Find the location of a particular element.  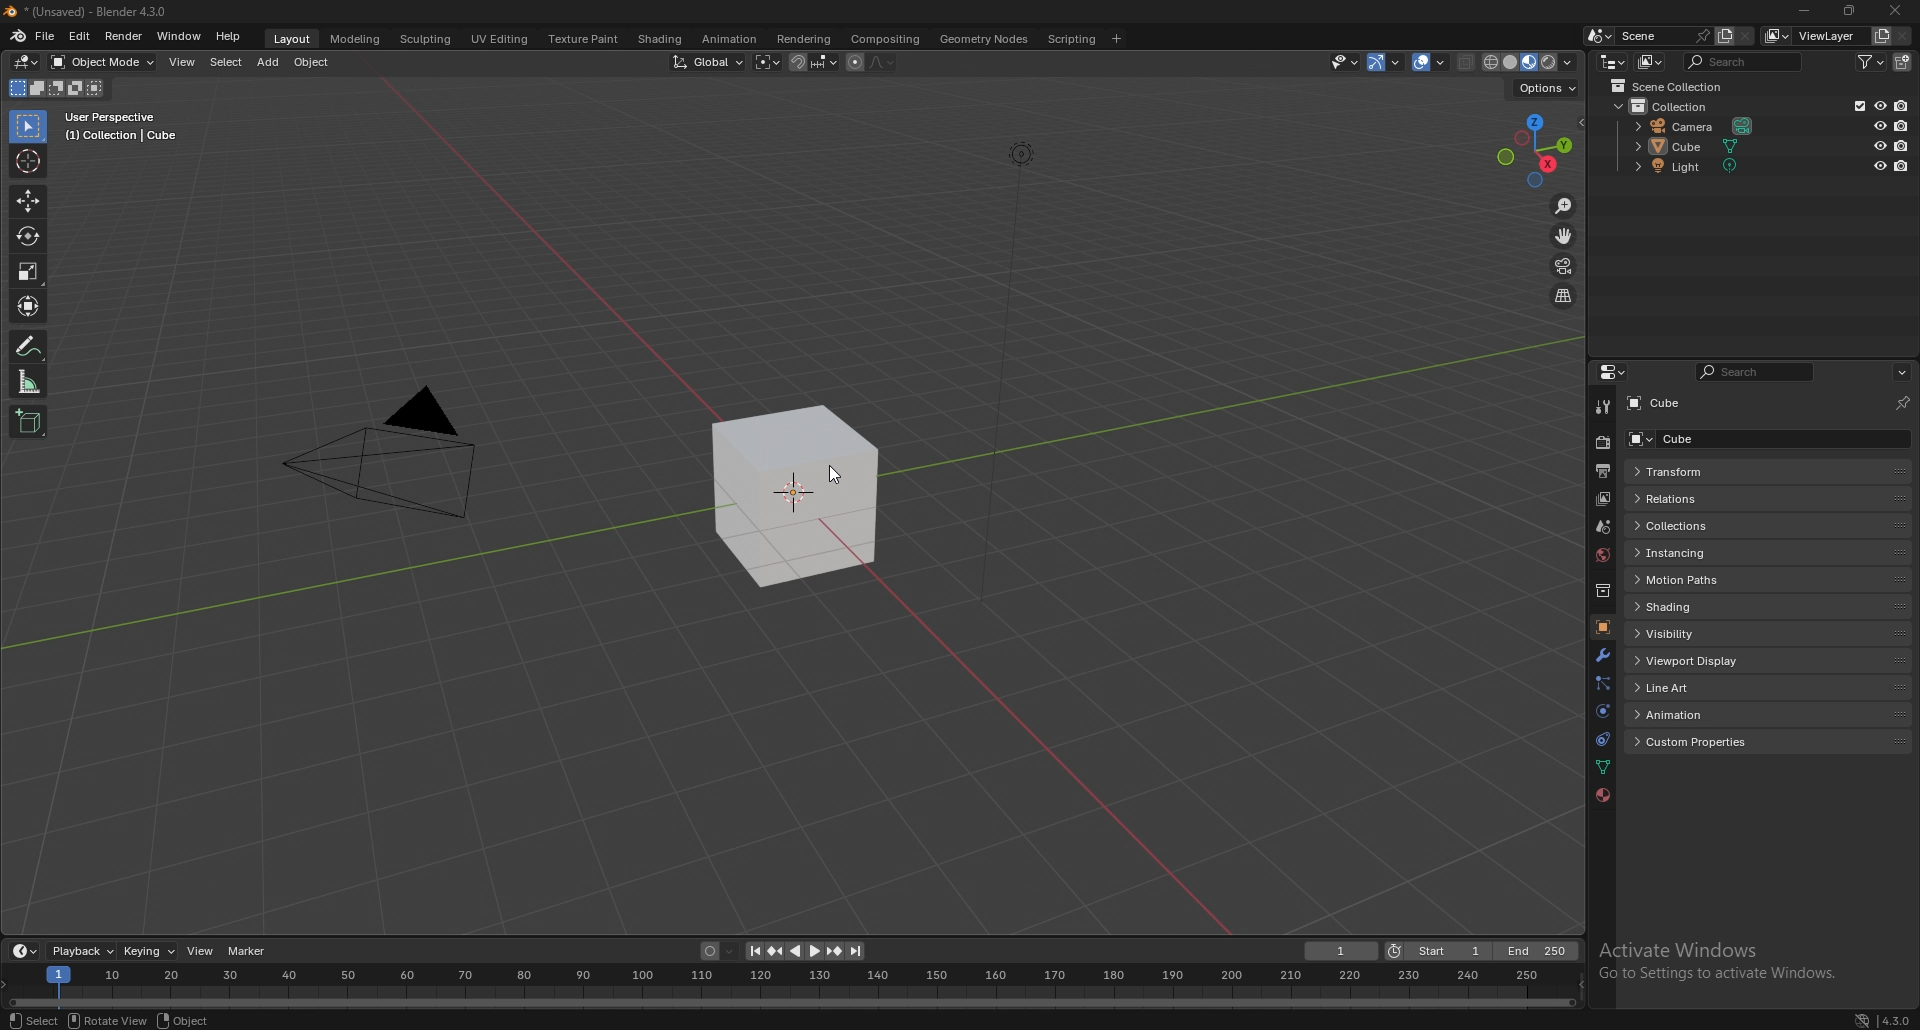

compositing is located at coordinates (887, 39).